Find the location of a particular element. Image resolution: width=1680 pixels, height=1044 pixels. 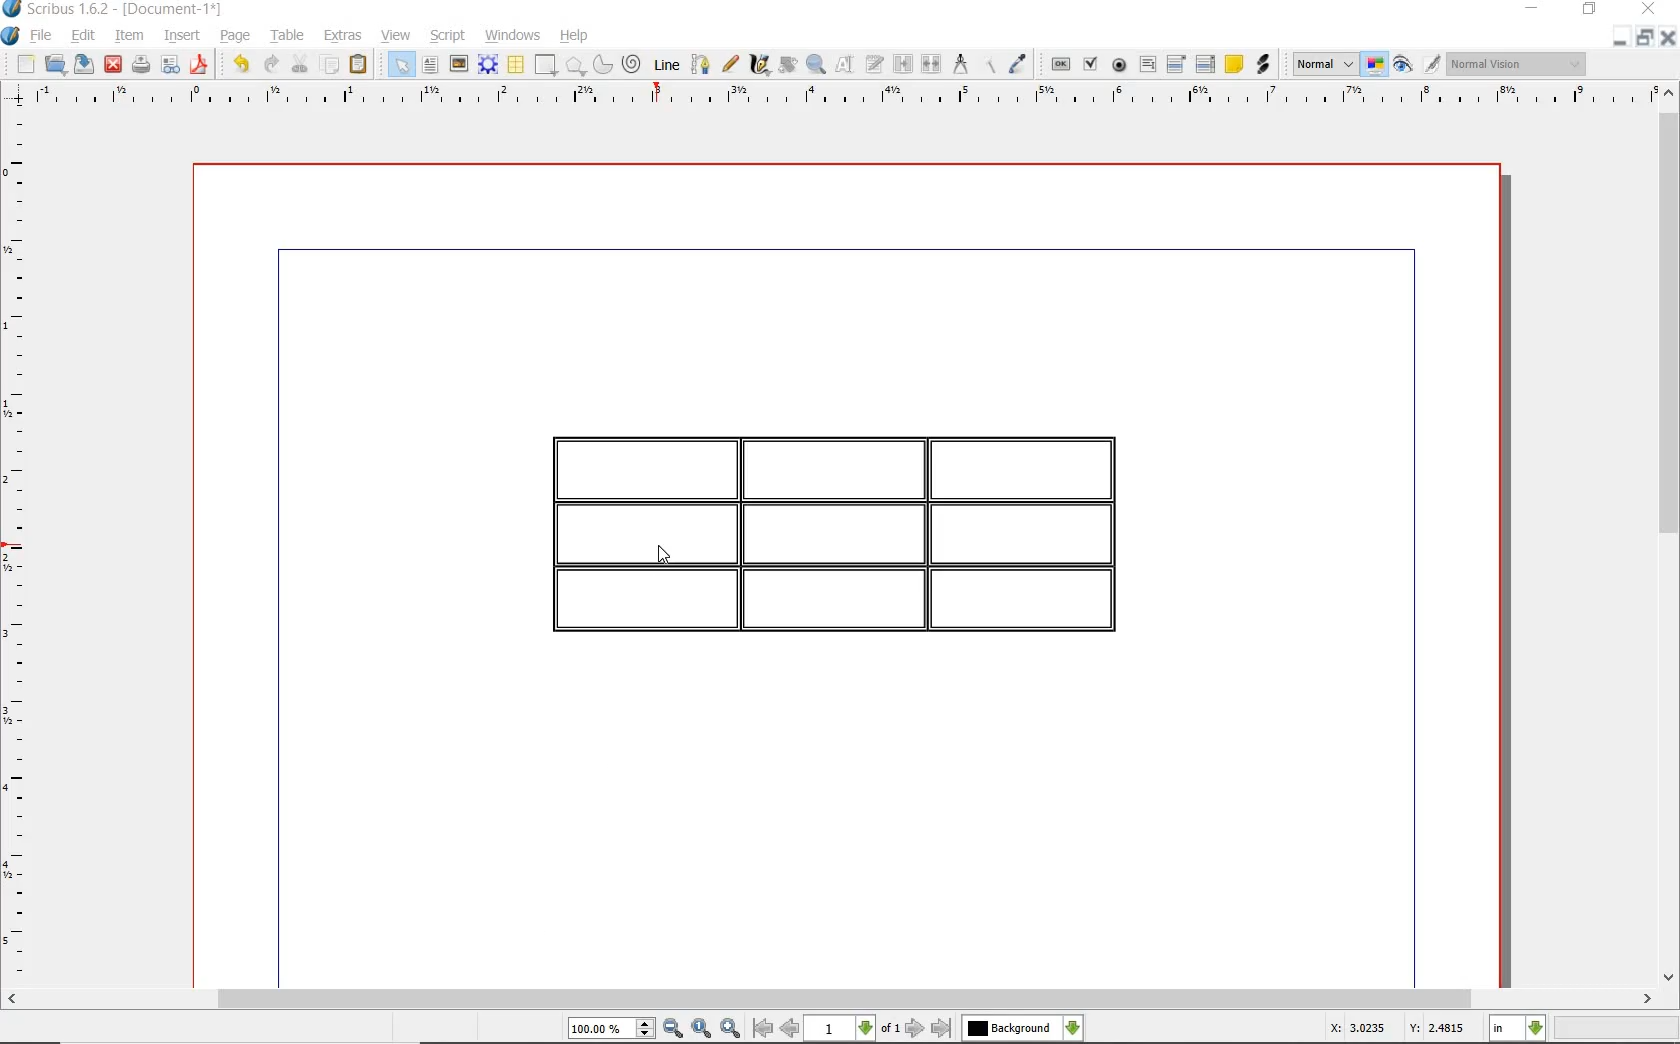

go to previous page is located at coordinates (790, 1029).